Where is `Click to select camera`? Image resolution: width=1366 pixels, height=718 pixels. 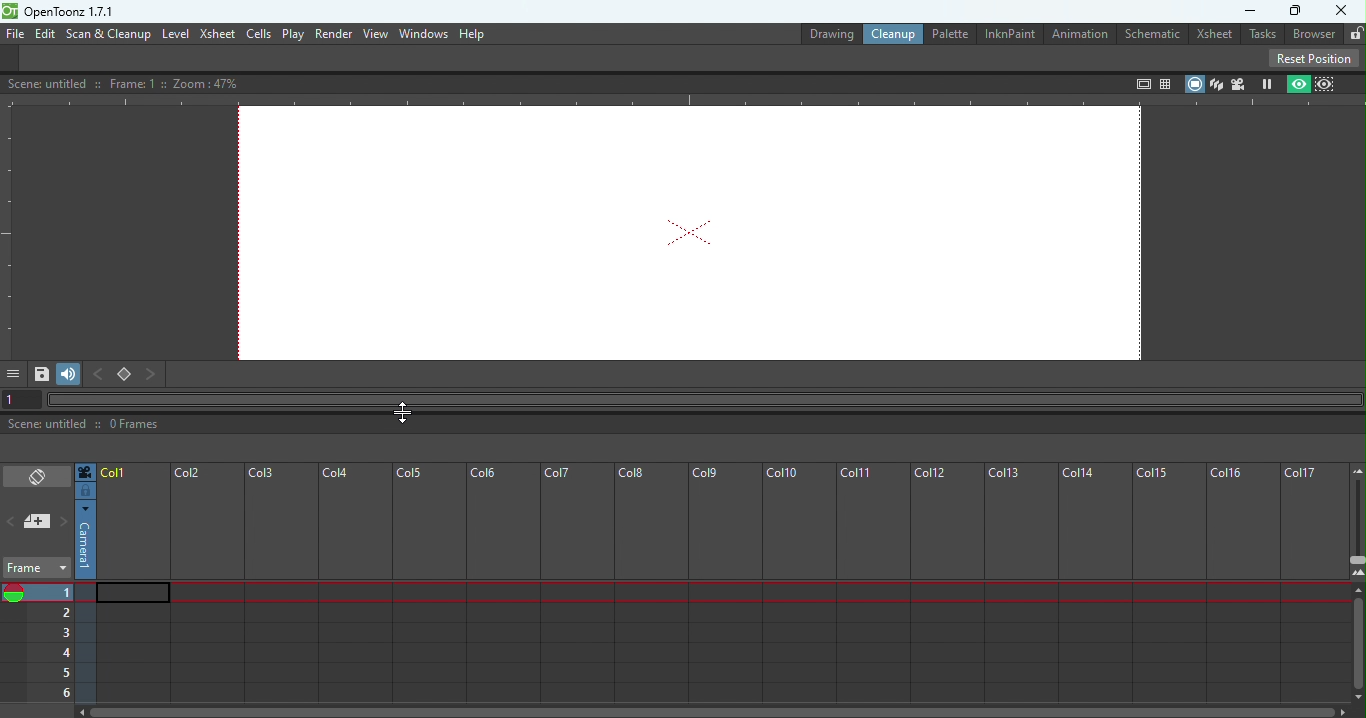
Click to select camera is located at coordinates (86, 493).